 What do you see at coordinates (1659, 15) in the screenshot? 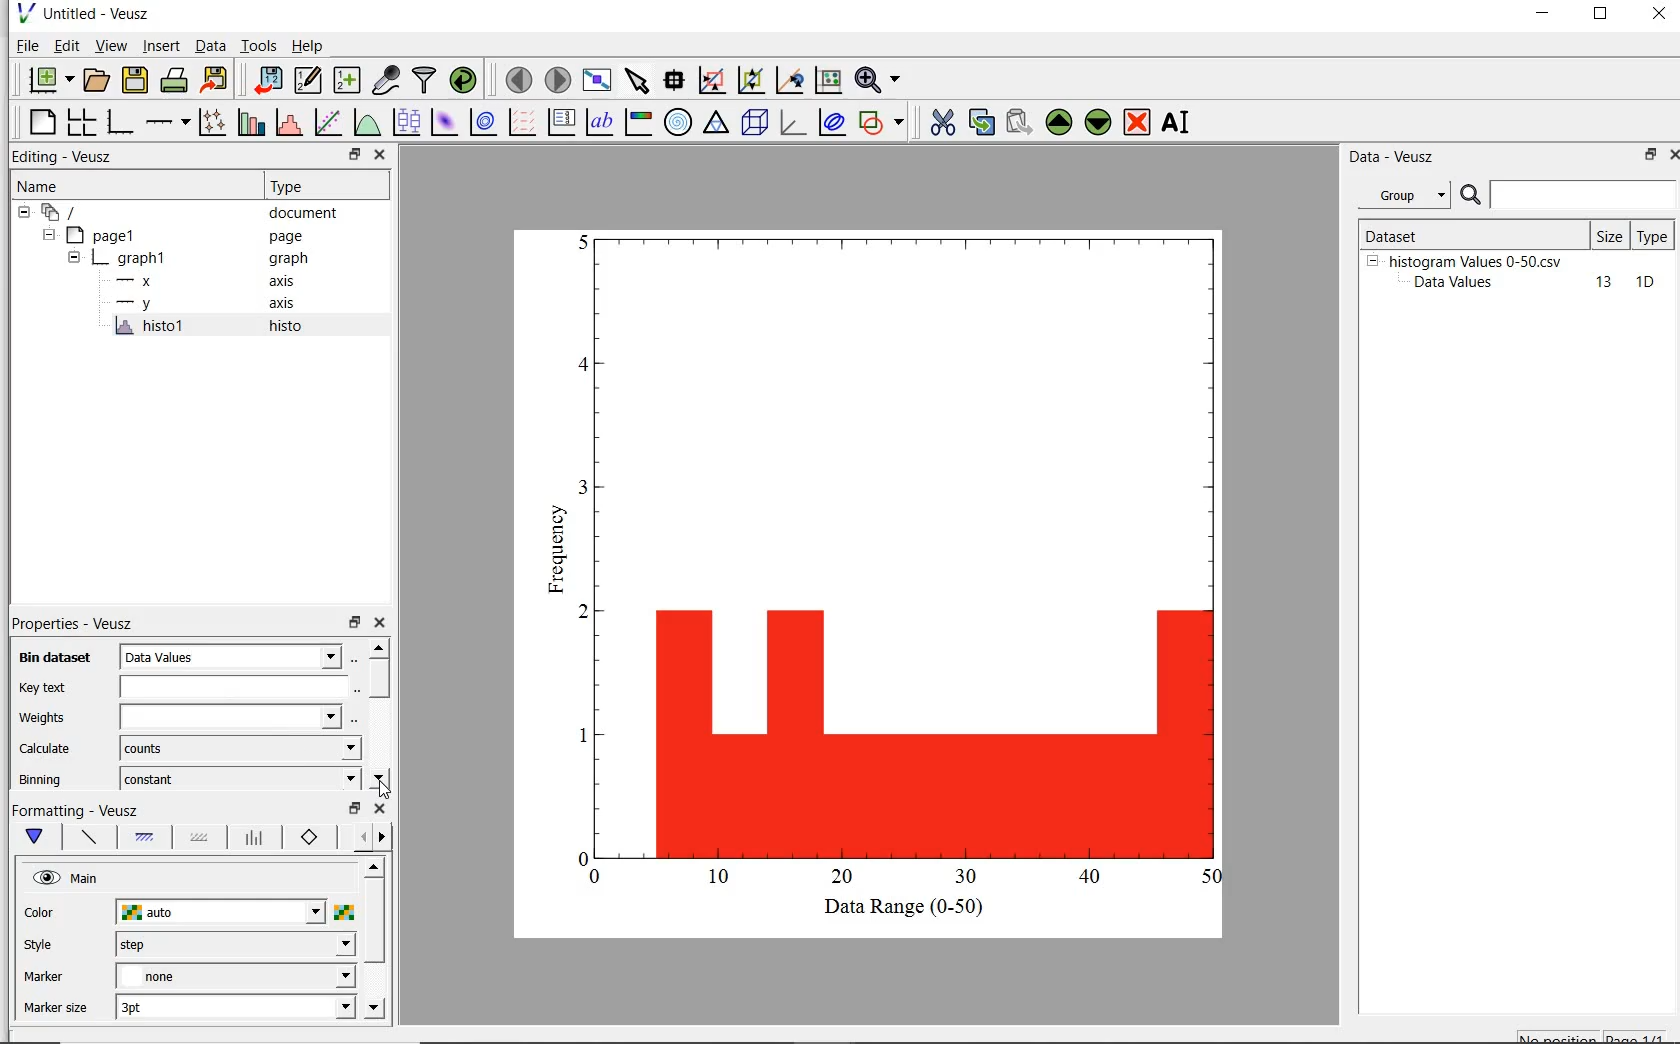
I see `close` at bounding box center [1659, 15].